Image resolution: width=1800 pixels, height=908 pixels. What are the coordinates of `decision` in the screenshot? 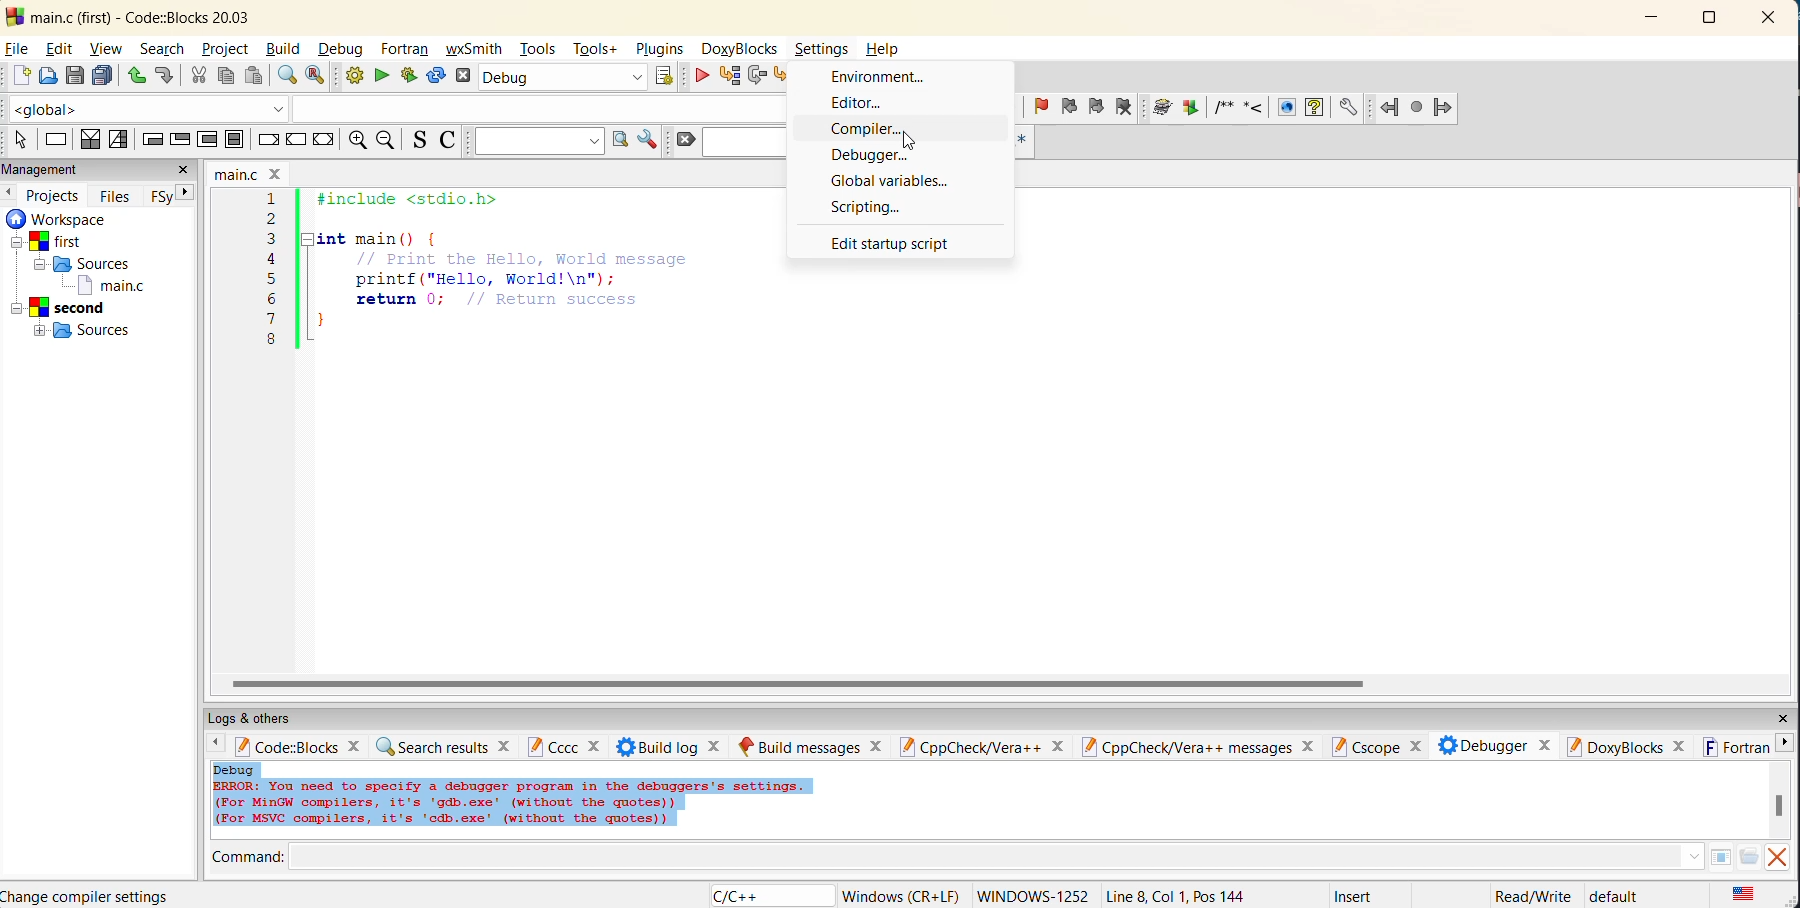 It's located at (88, 141).